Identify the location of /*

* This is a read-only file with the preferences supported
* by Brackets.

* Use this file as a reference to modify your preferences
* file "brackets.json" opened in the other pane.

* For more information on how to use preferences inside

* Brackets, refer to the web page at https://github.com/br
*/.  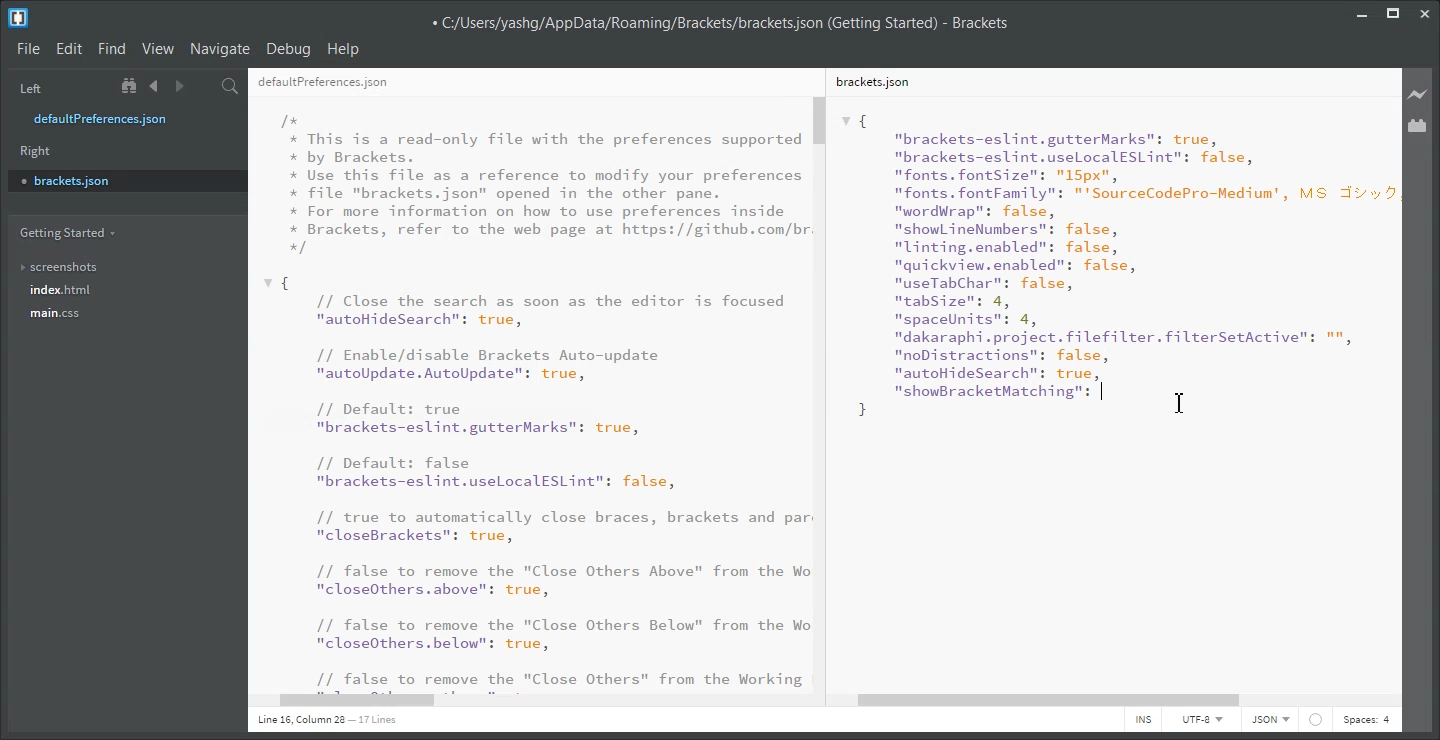
(546, 184).